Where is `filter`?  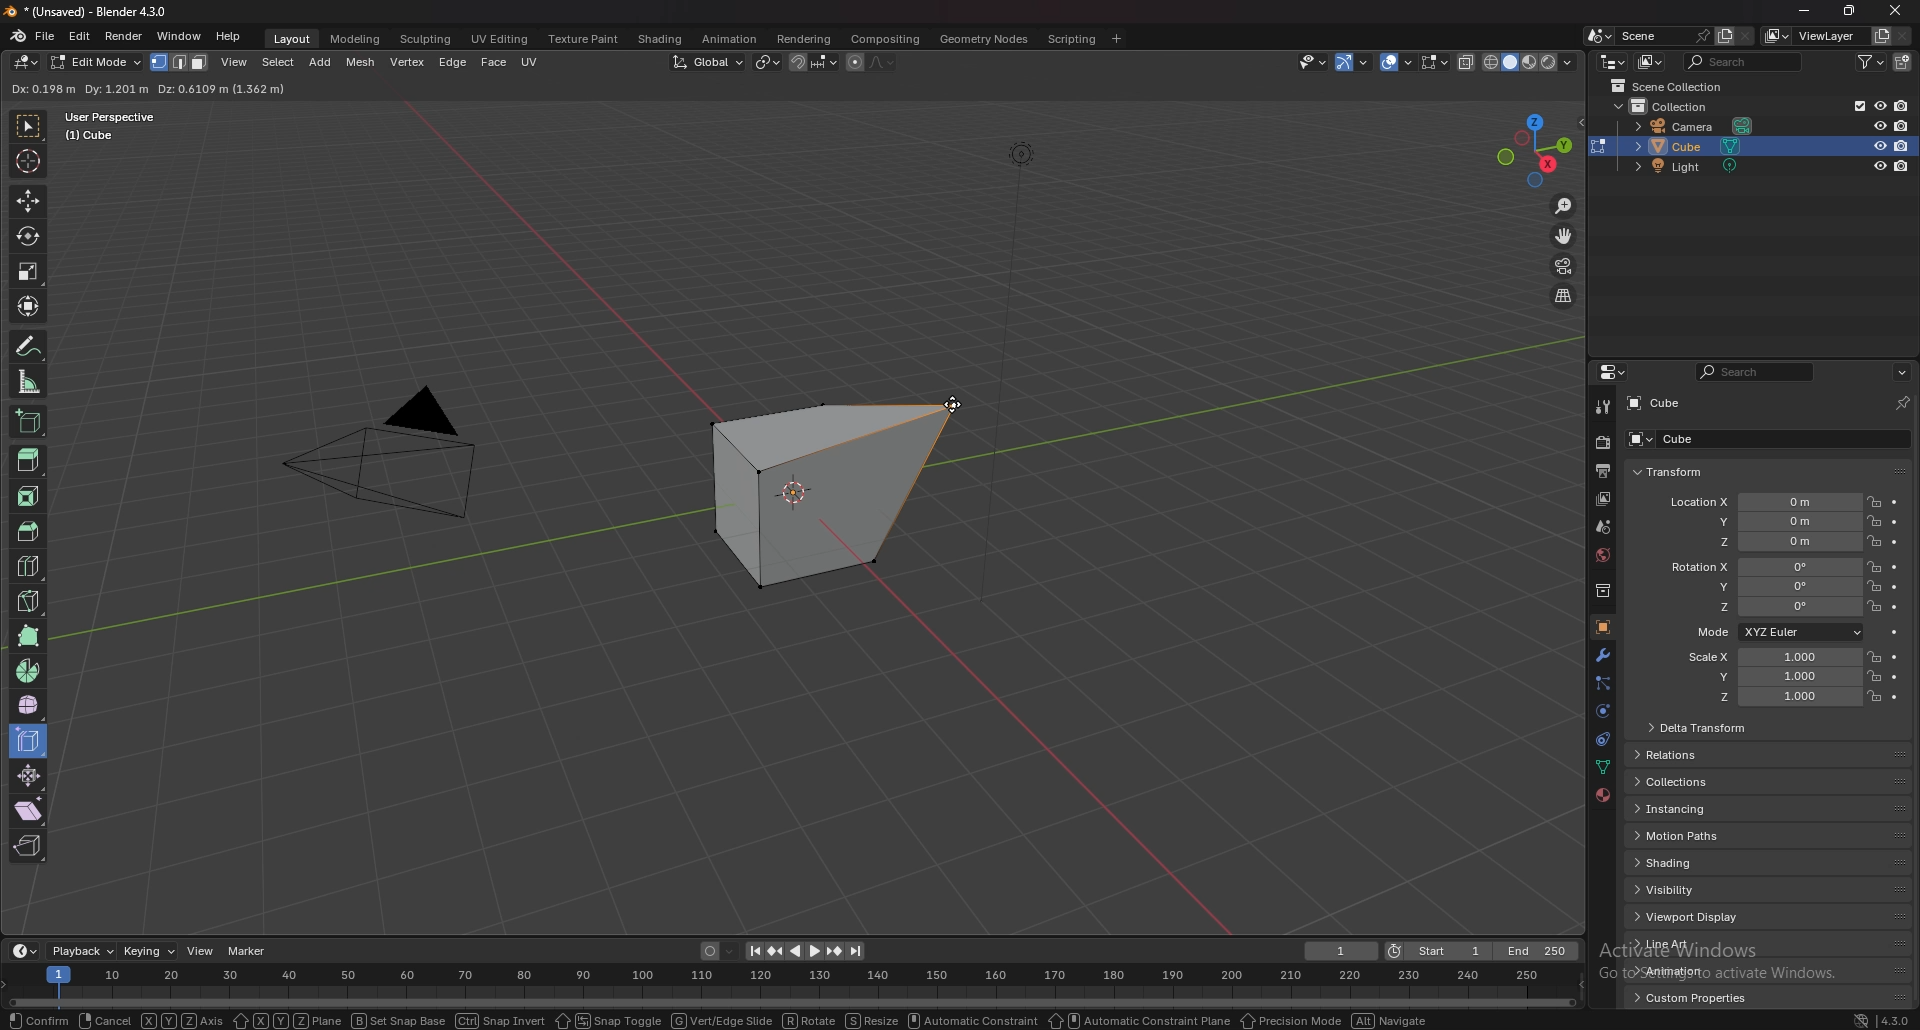
filter is located at coordinates (1873, 61).